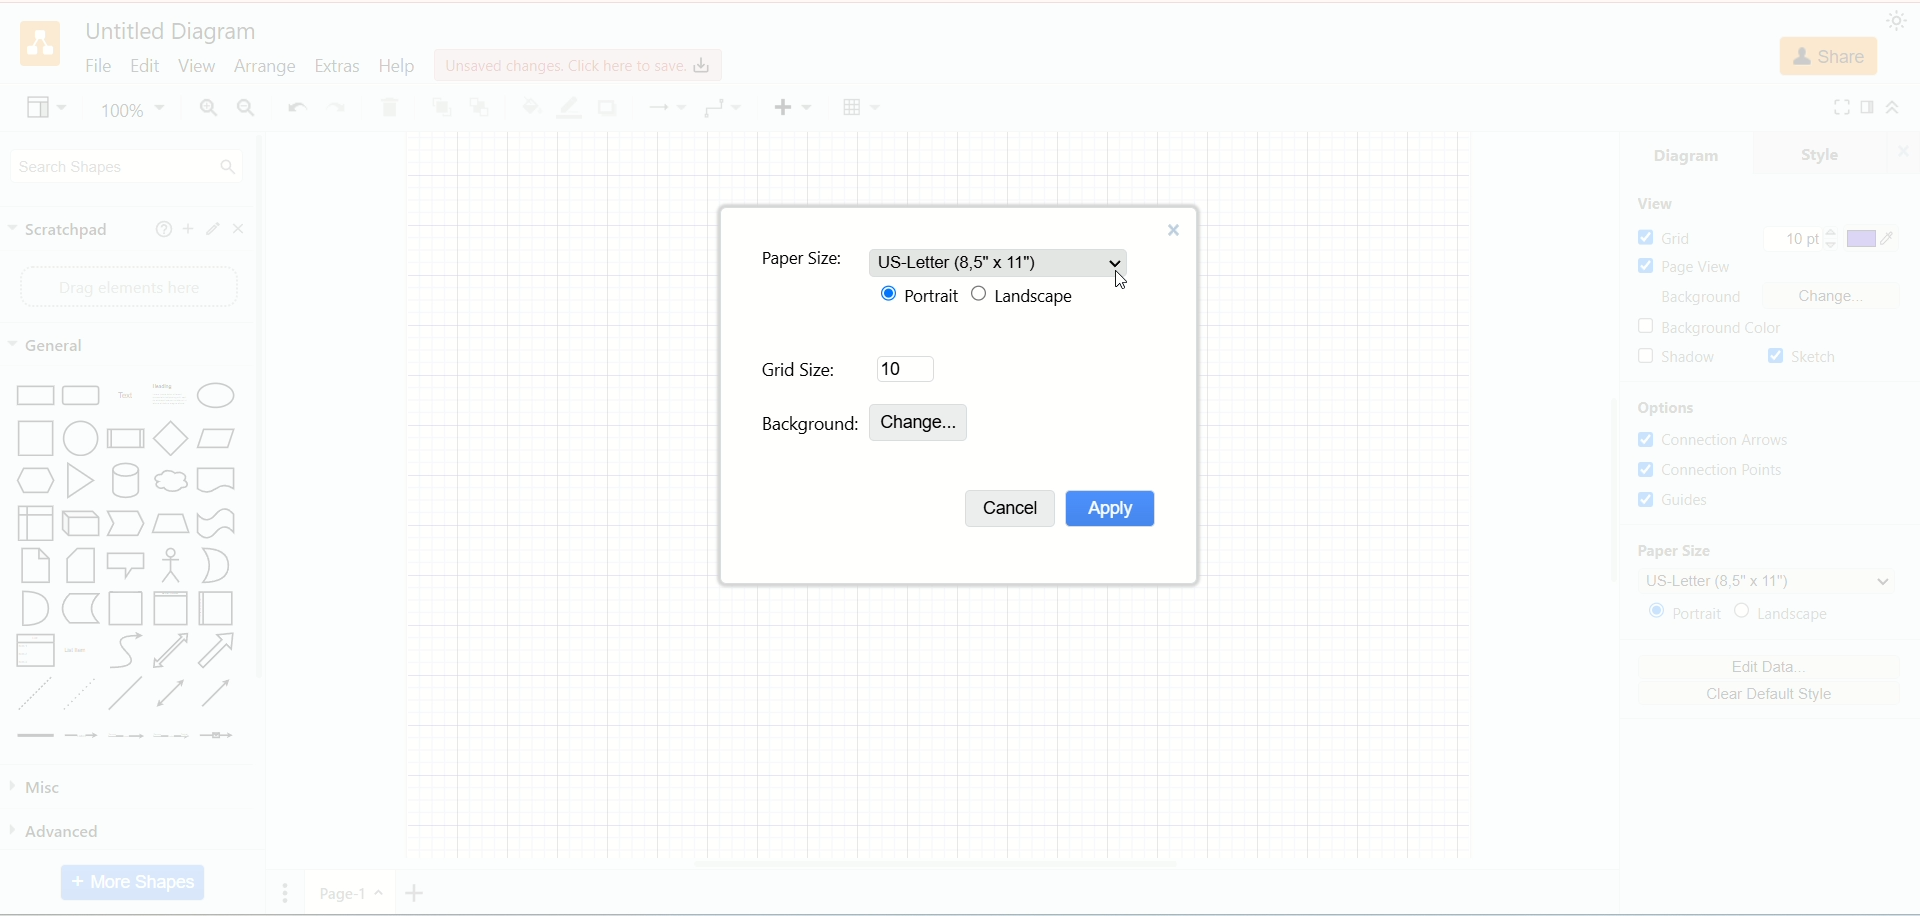  What do you see at coordinates (247, 107) in the screenshot?
I see `zoom out` at bounding box center [247, 107].